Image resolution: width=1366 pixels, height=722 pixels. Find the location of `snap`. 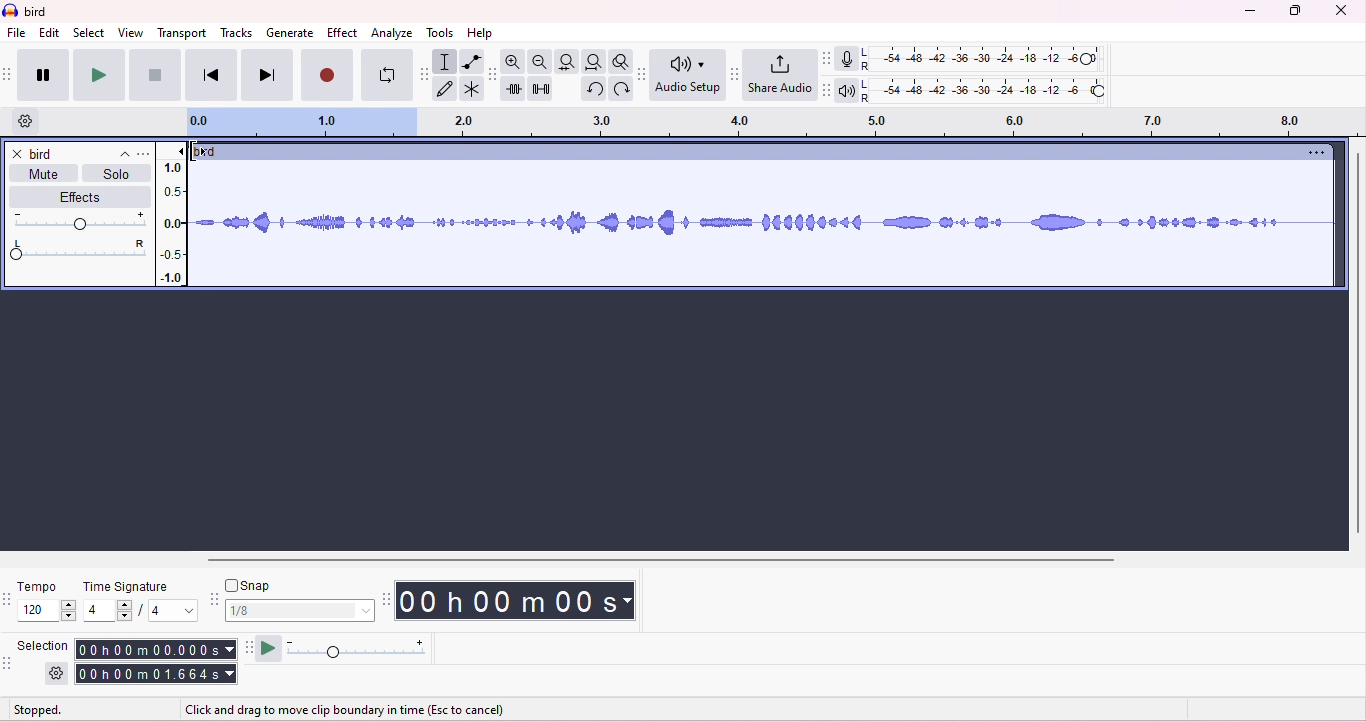

snap is located at coordinates (254, 585).